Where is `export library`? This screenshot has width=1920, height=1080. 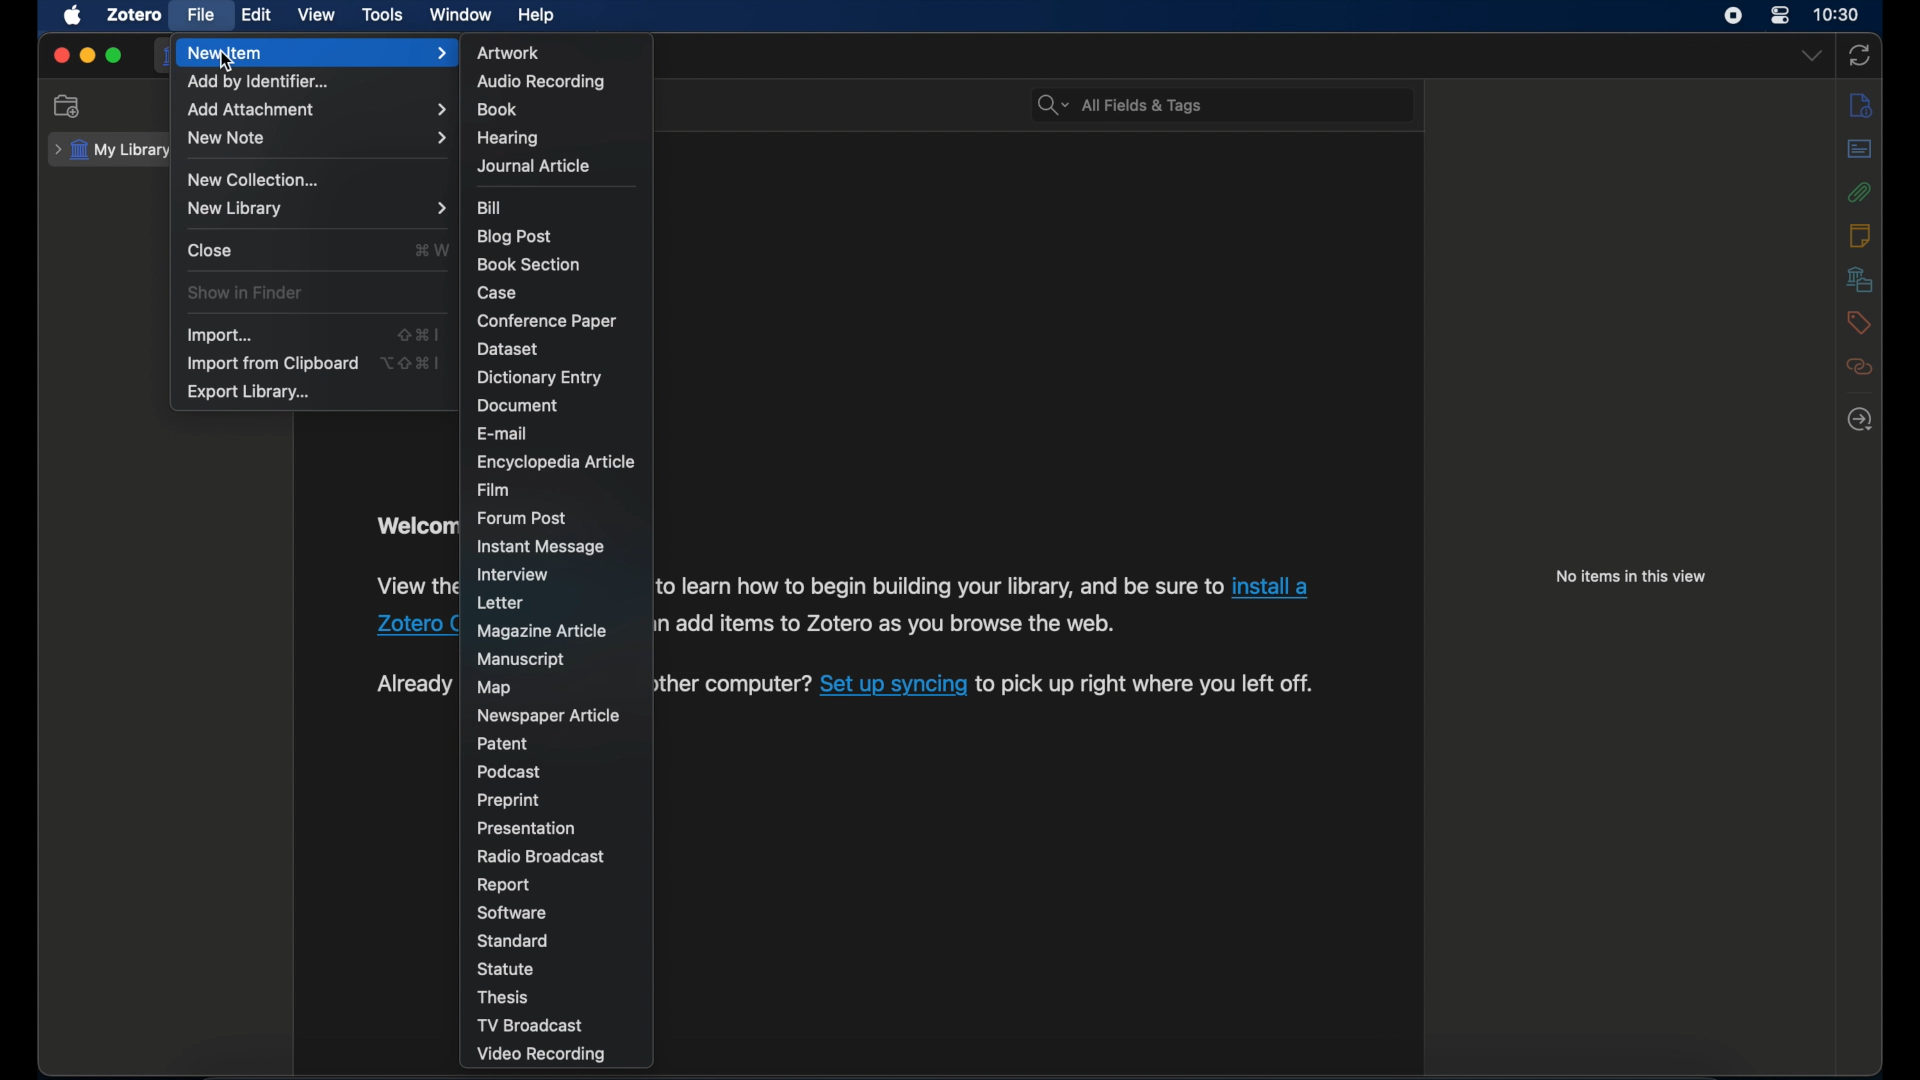
export library is located at coordinates (247, 393).